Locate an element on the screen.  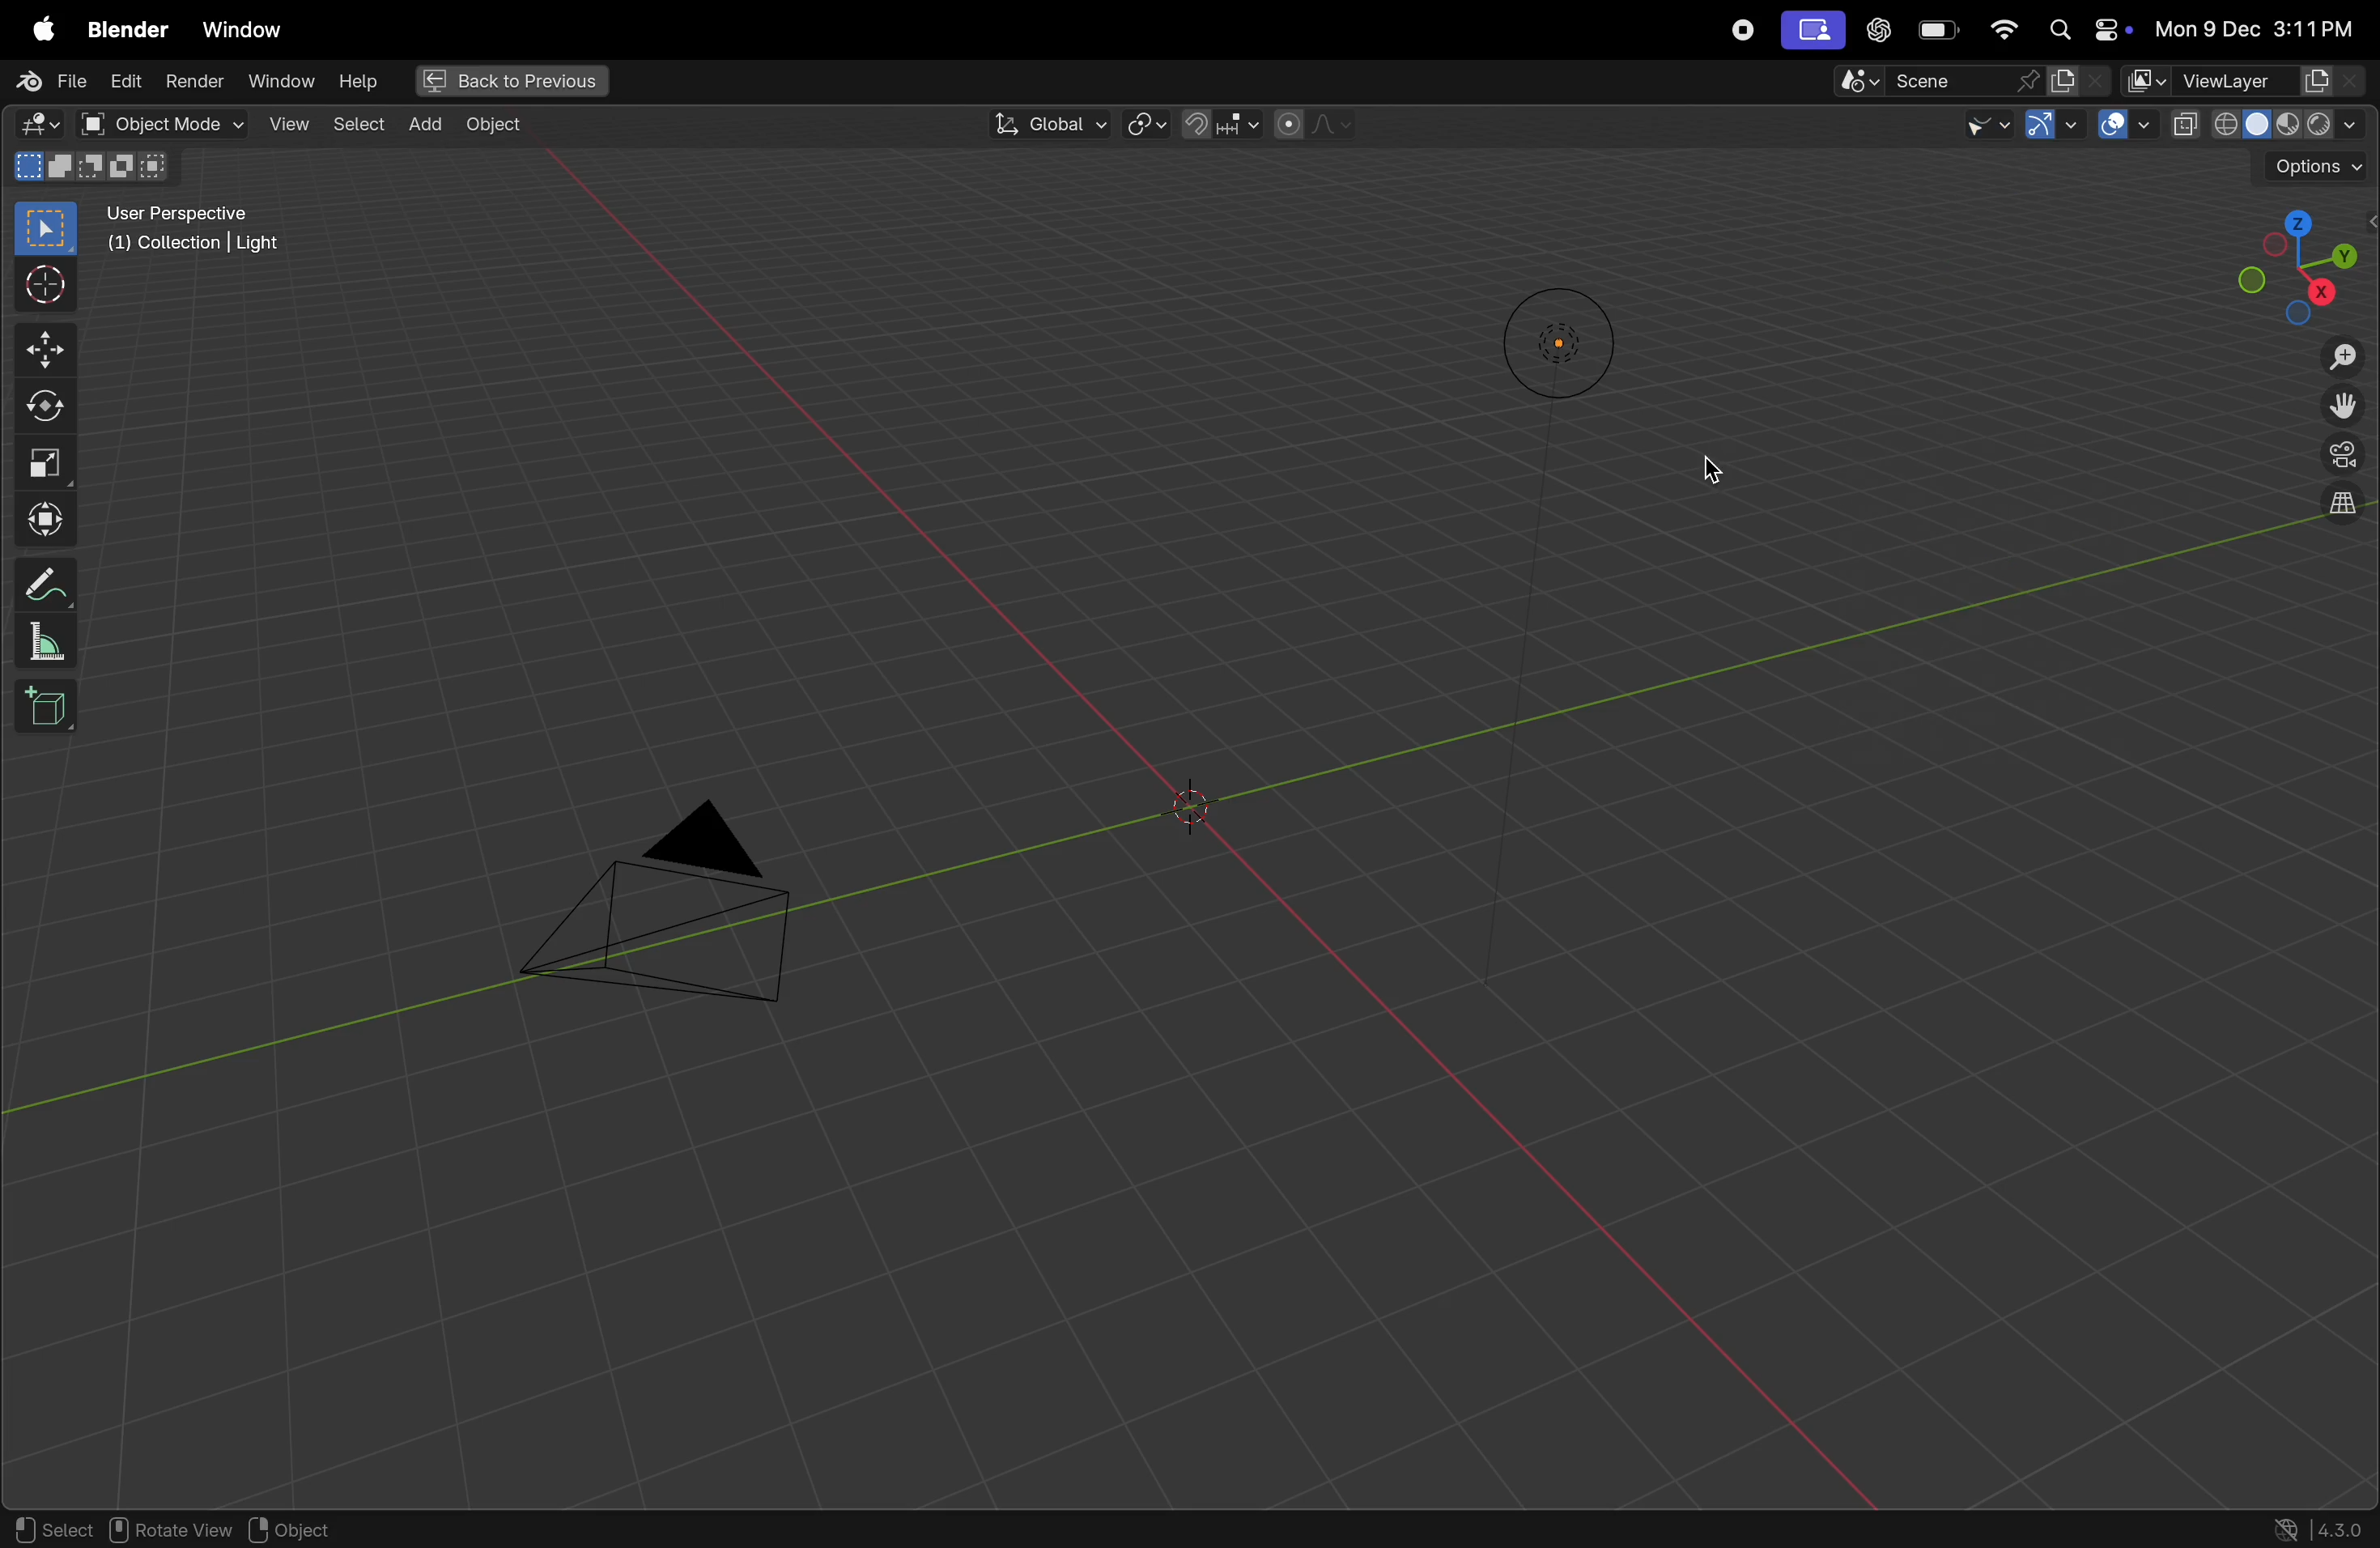
add is located at coordinates (424, 126).